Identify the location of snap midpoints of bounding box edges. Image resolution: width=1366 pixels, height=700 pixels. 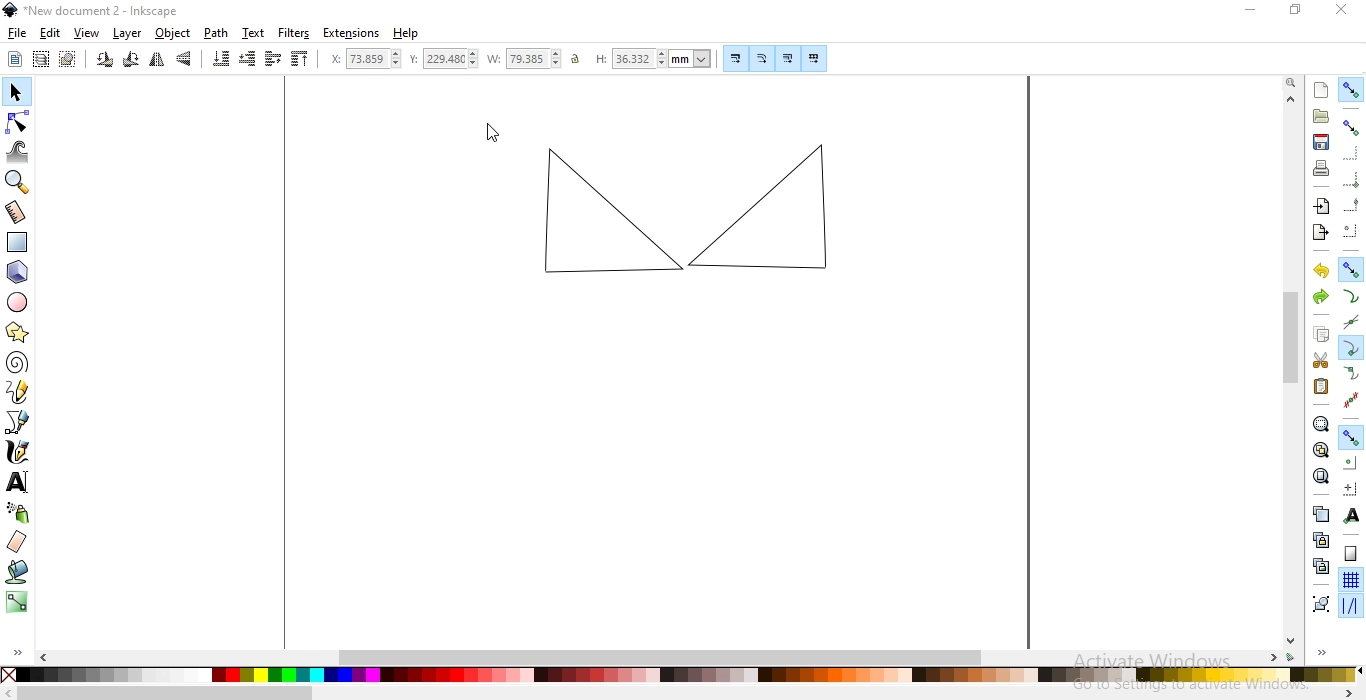
(1352, 203).